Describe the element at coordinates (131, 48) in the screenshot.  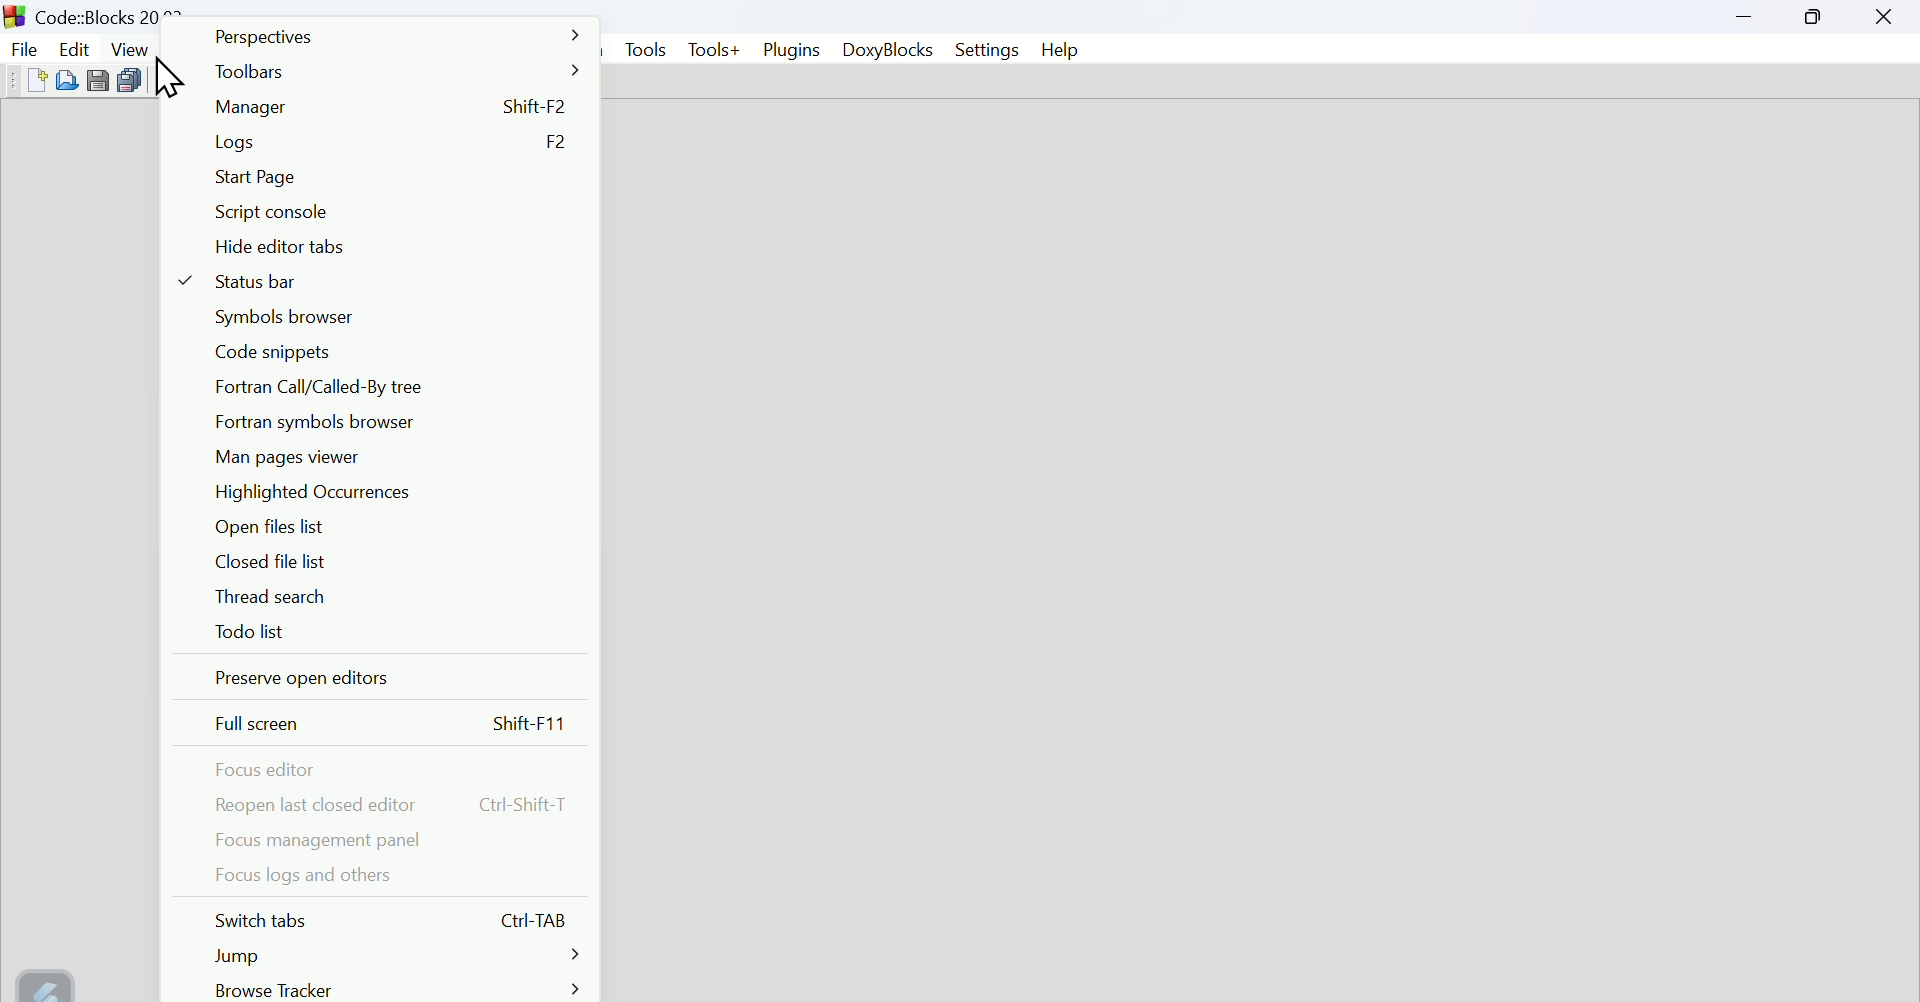
I see `View` at that location.